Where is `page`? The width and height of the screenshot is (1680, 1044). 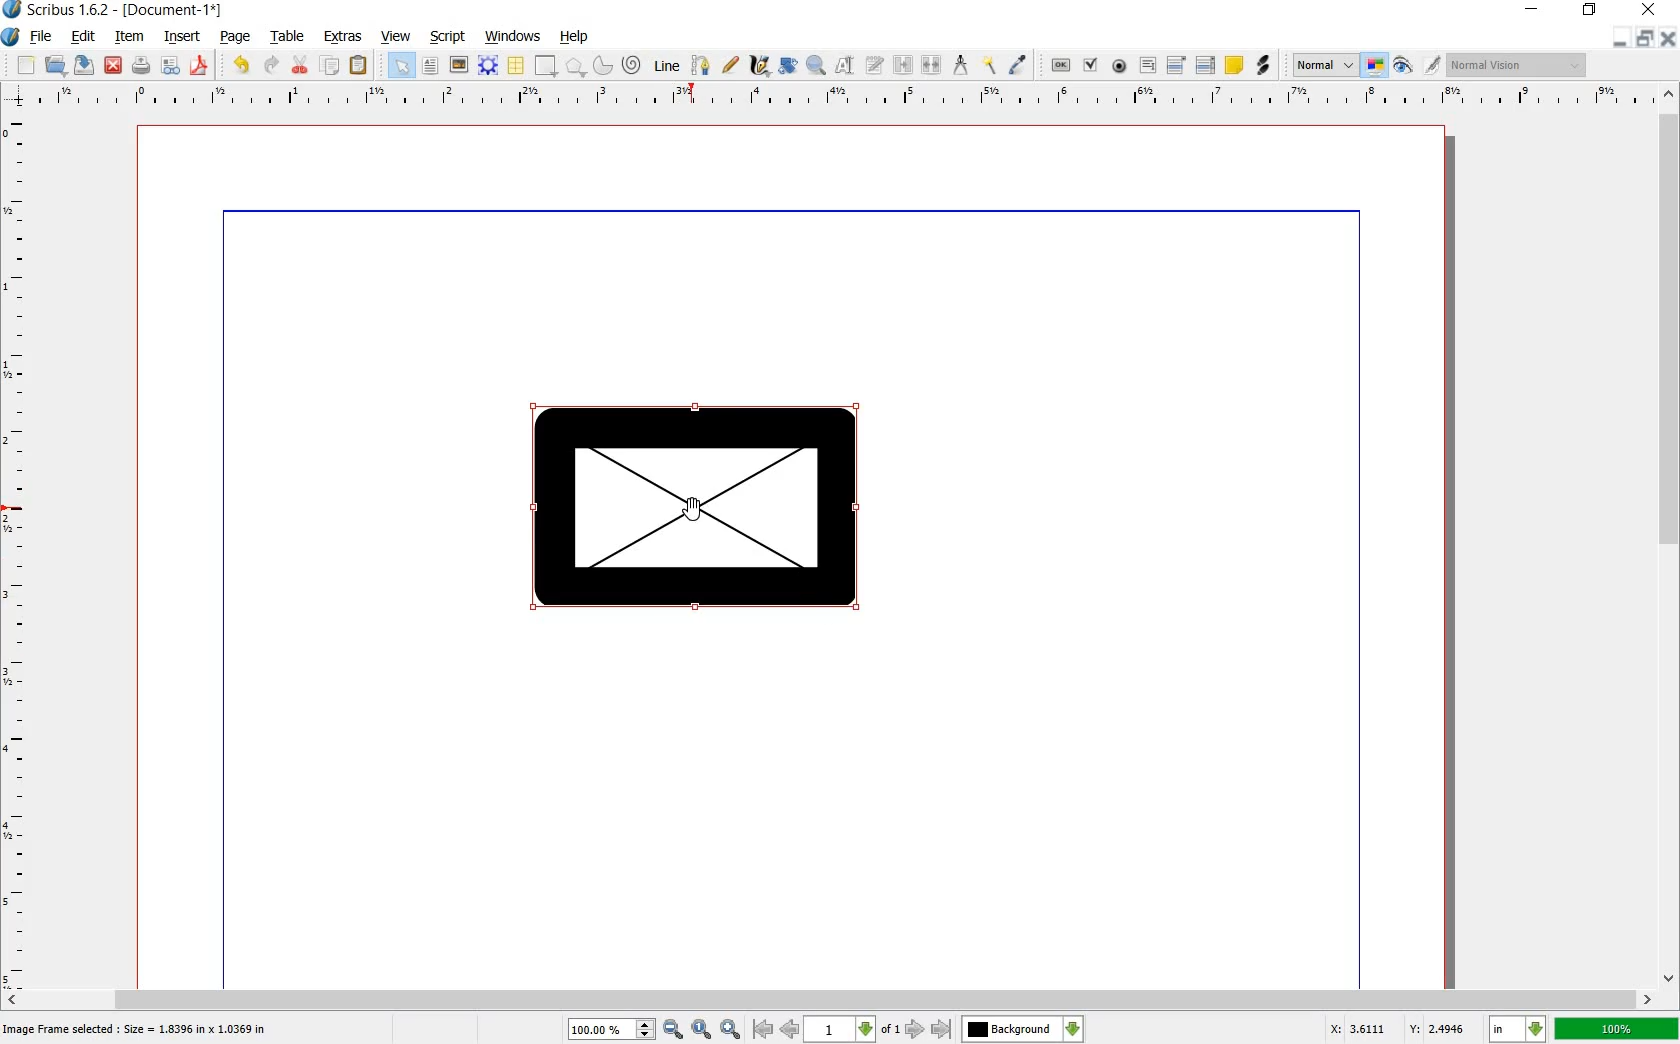 page is located at coordinates (234, 38).